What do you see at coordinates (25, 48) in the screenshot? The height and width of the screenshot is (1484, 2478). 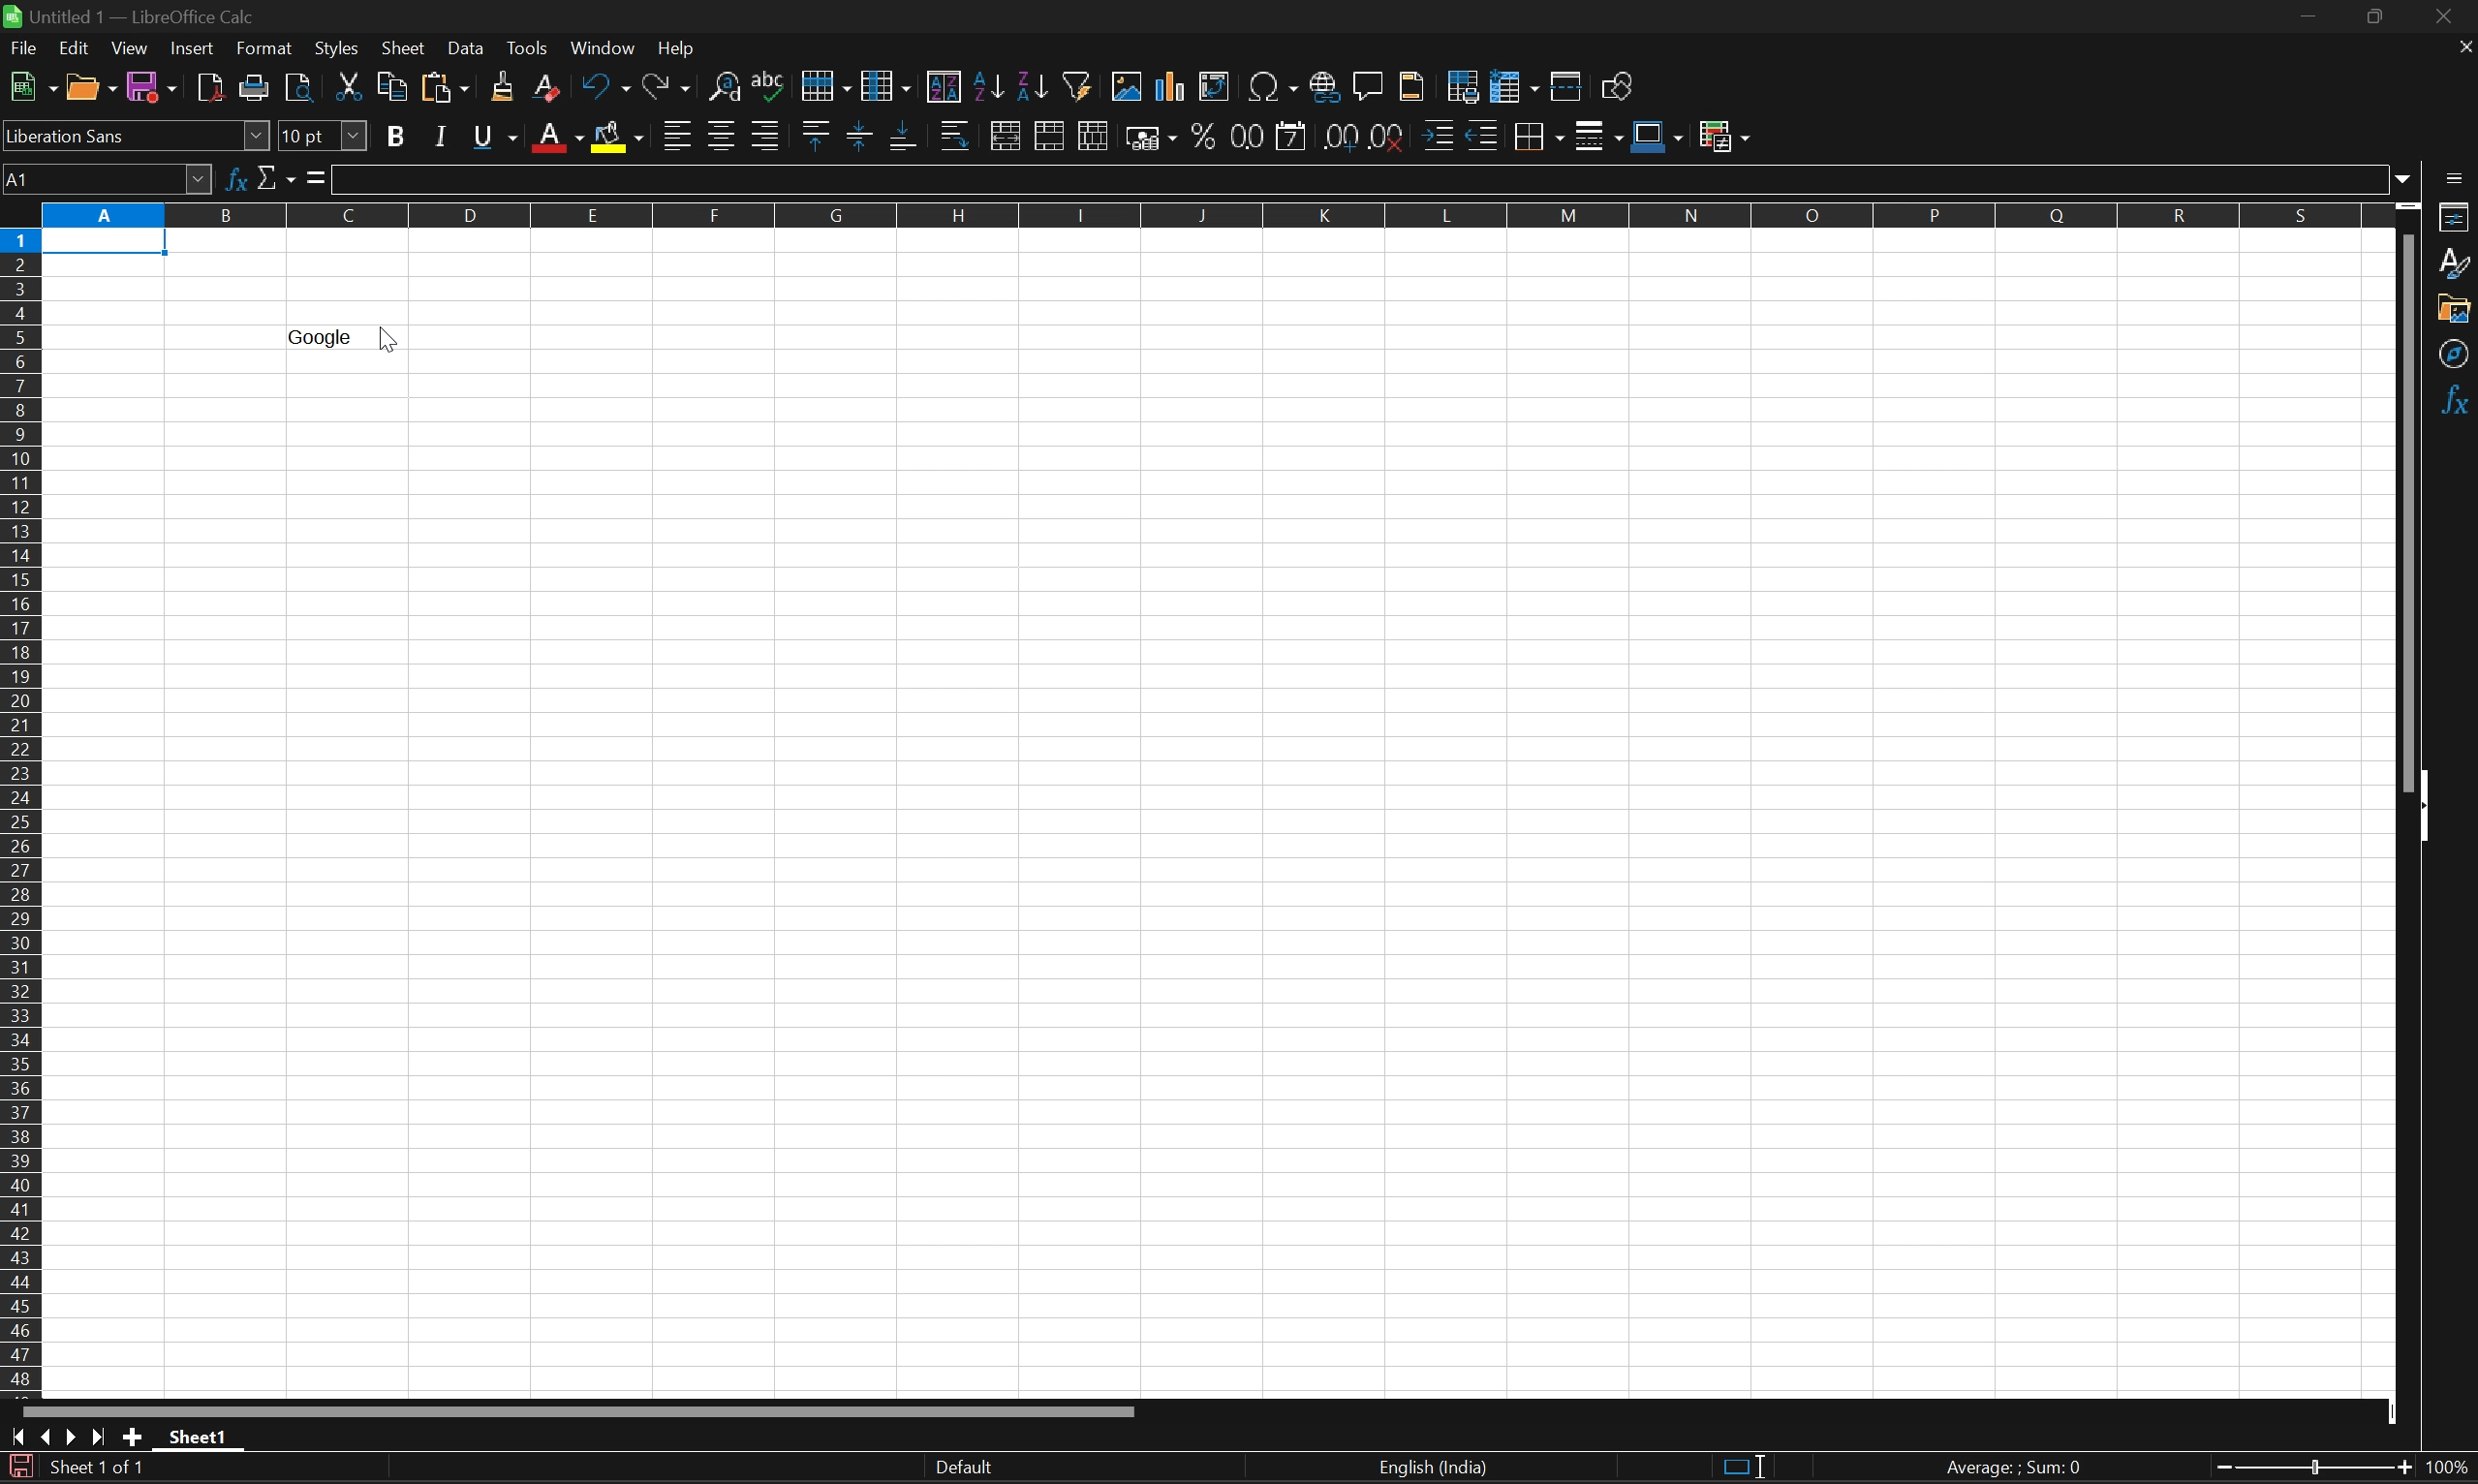 I see `File` at bounding box center [25, 48].